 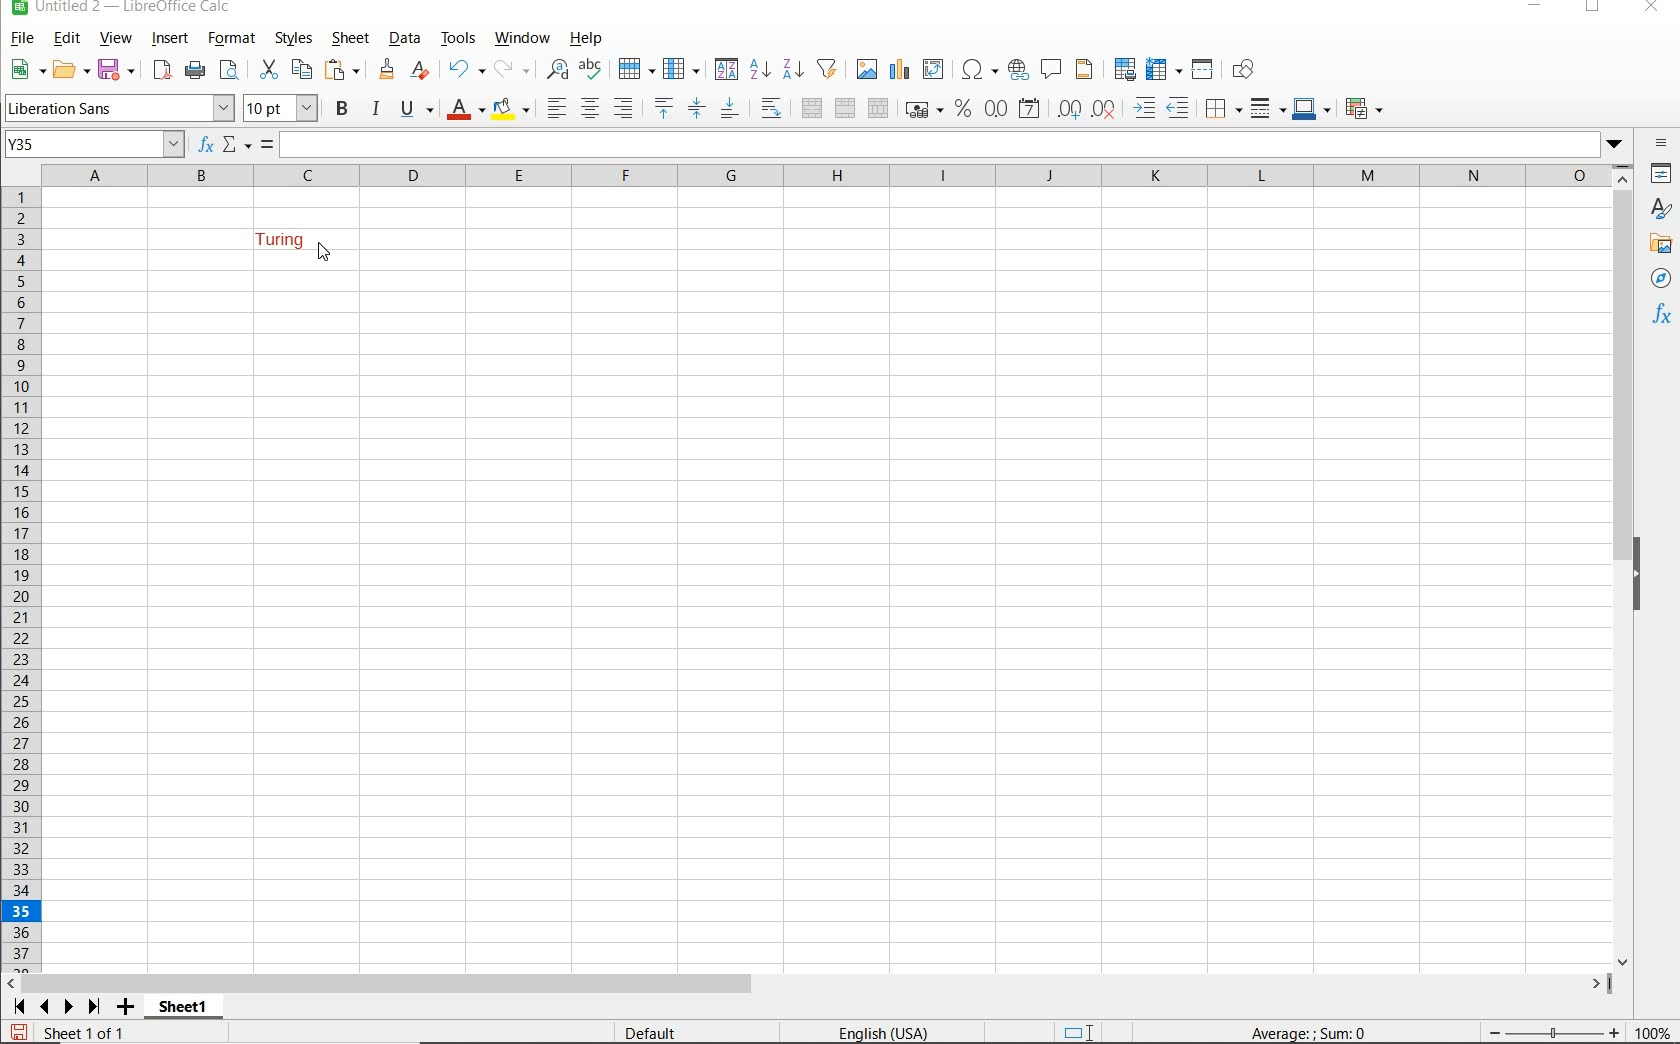 What do you see at coordinates (237, 145) in the screenshot?
I see `SELECT FUNCTION` at bounding box center [237, 145].